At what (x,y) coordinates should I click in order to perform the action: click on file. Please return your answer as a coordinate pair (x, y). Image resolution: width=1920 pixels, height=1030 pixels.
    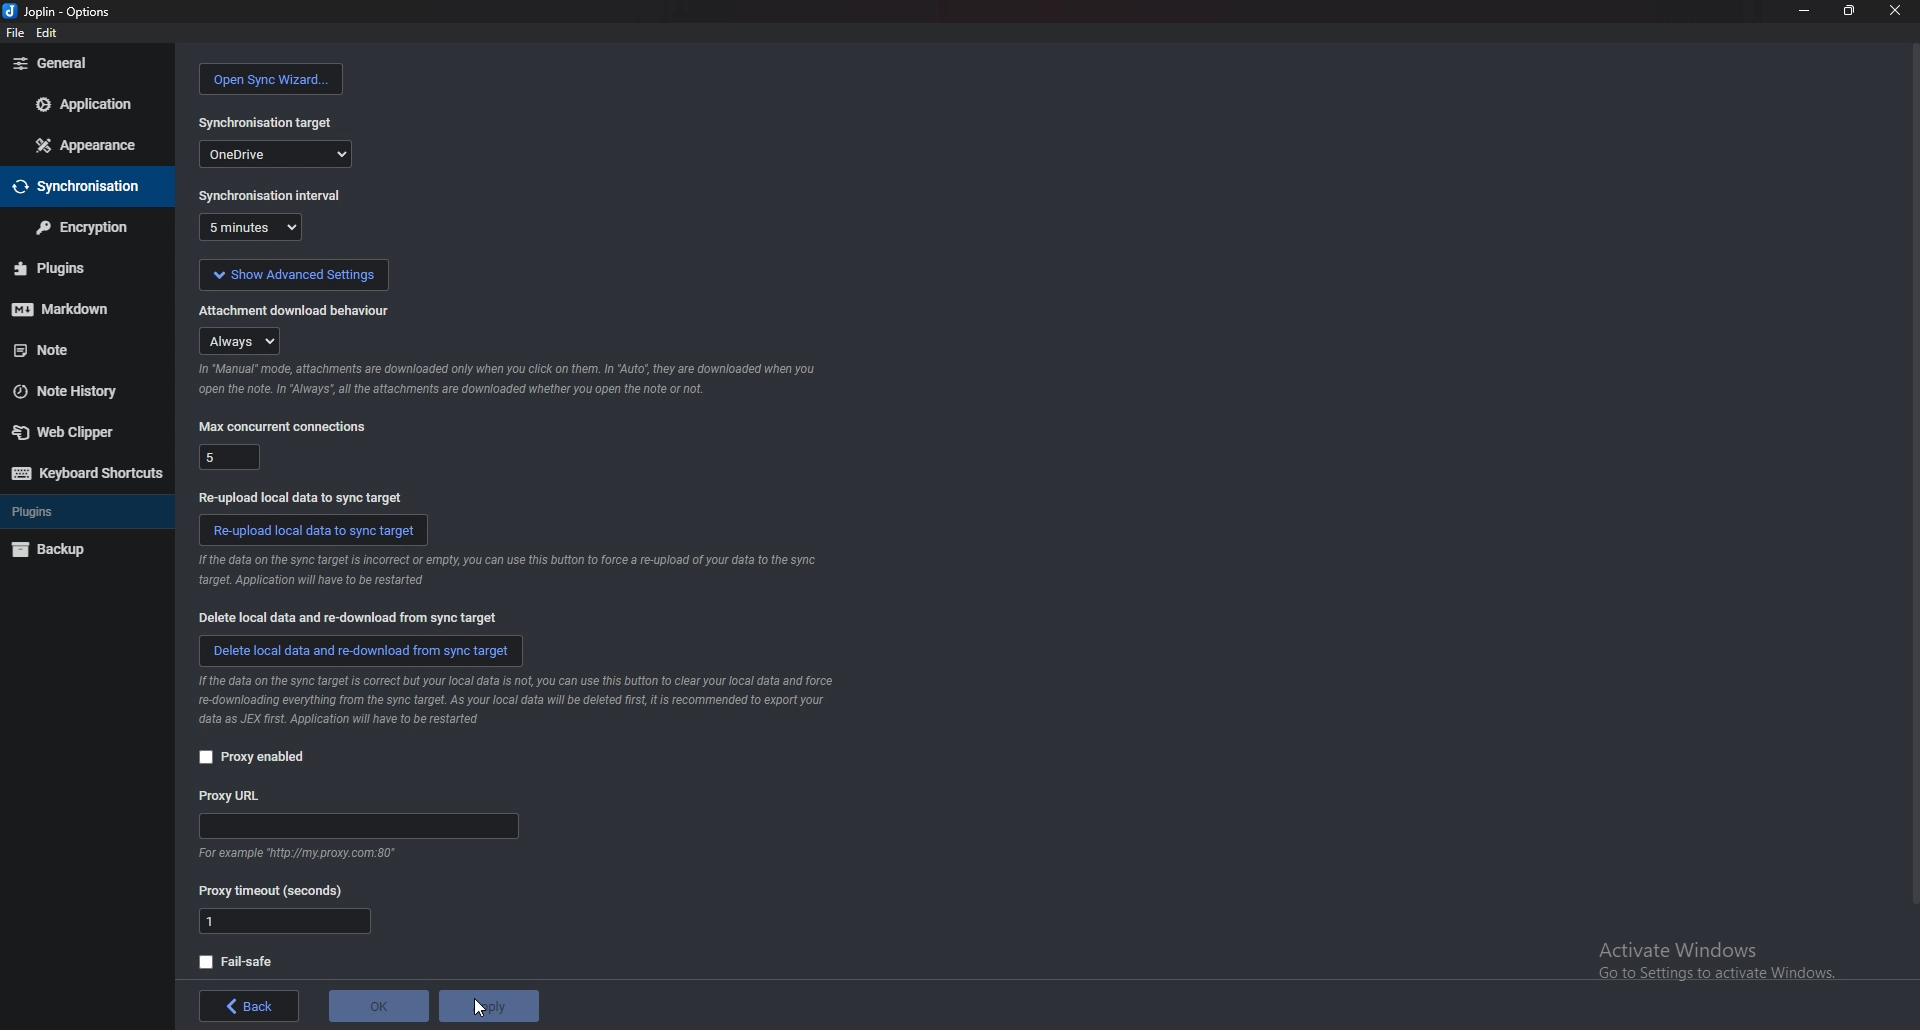
    Looking at the image, I should click on (13, 32).